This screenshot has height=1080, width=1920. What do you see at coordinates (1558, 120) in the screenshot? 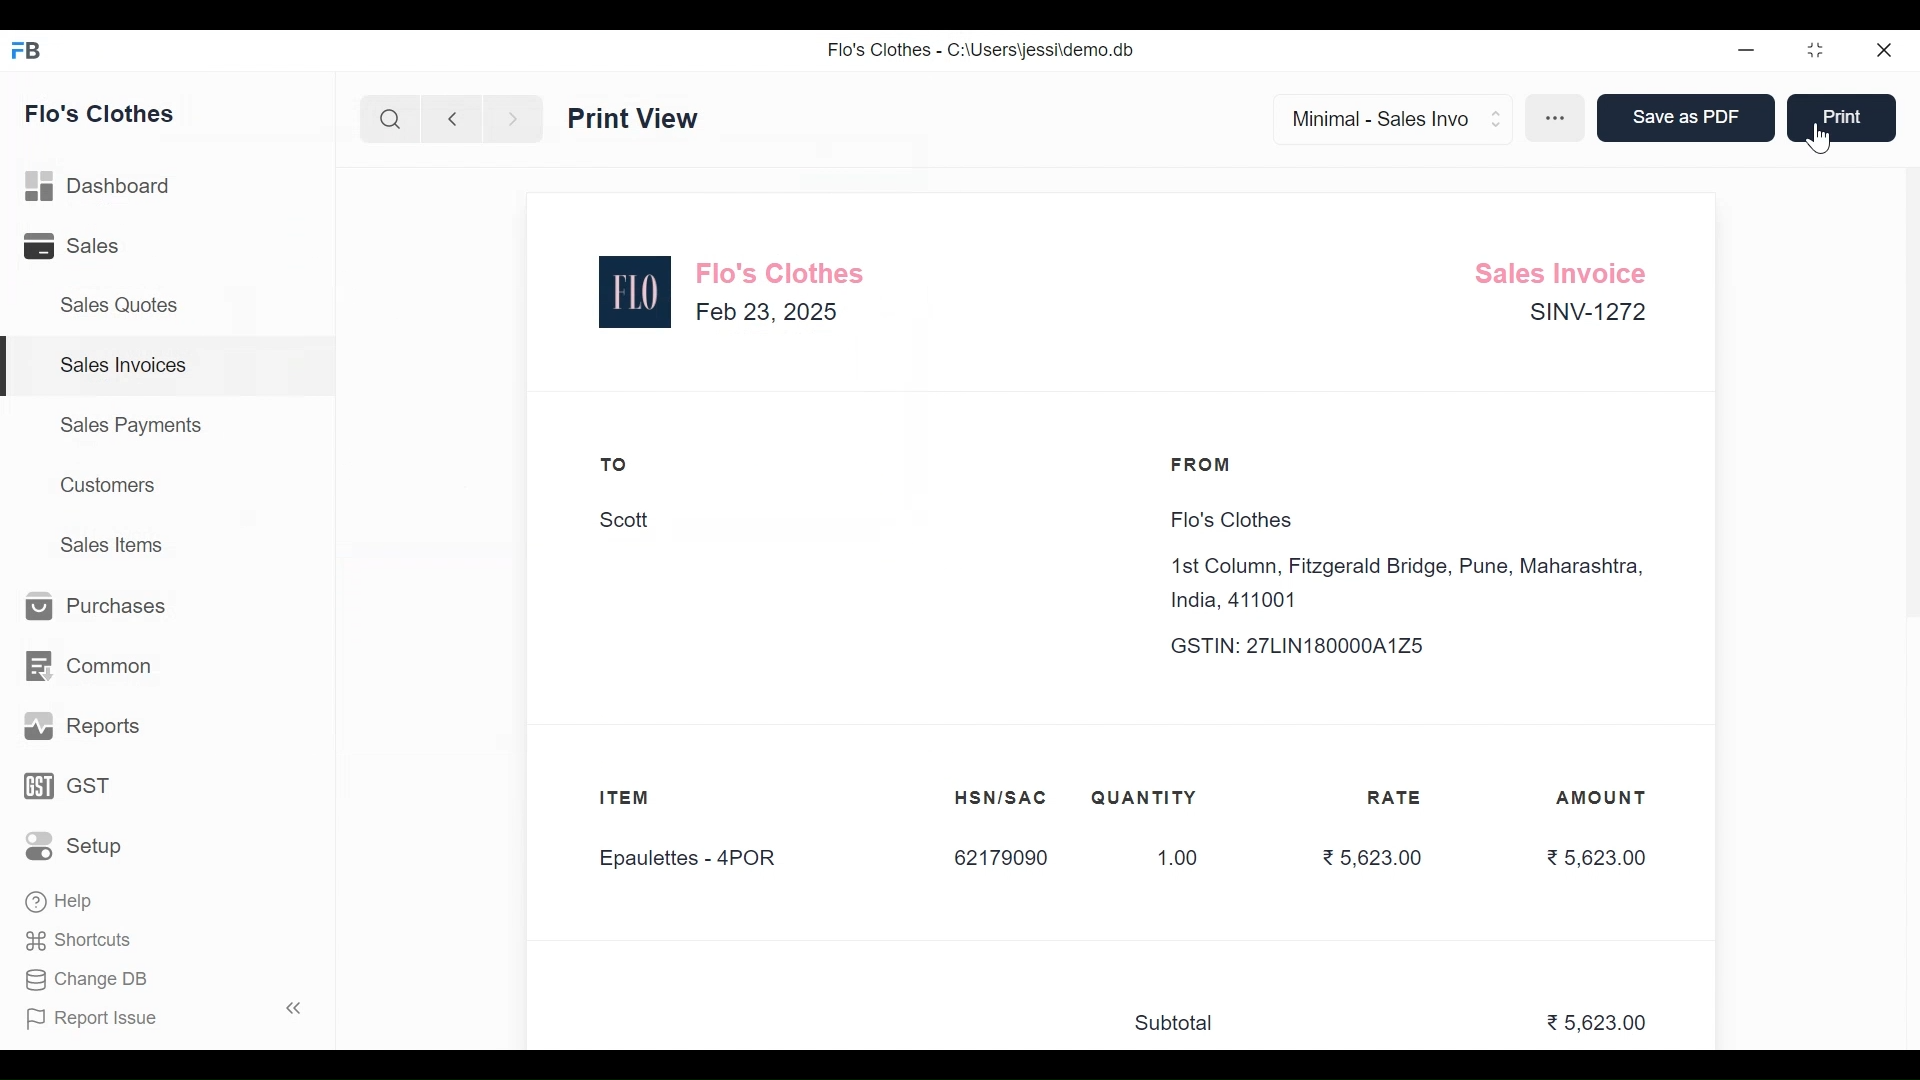
I see `More` at bounding box center [1558, 120].